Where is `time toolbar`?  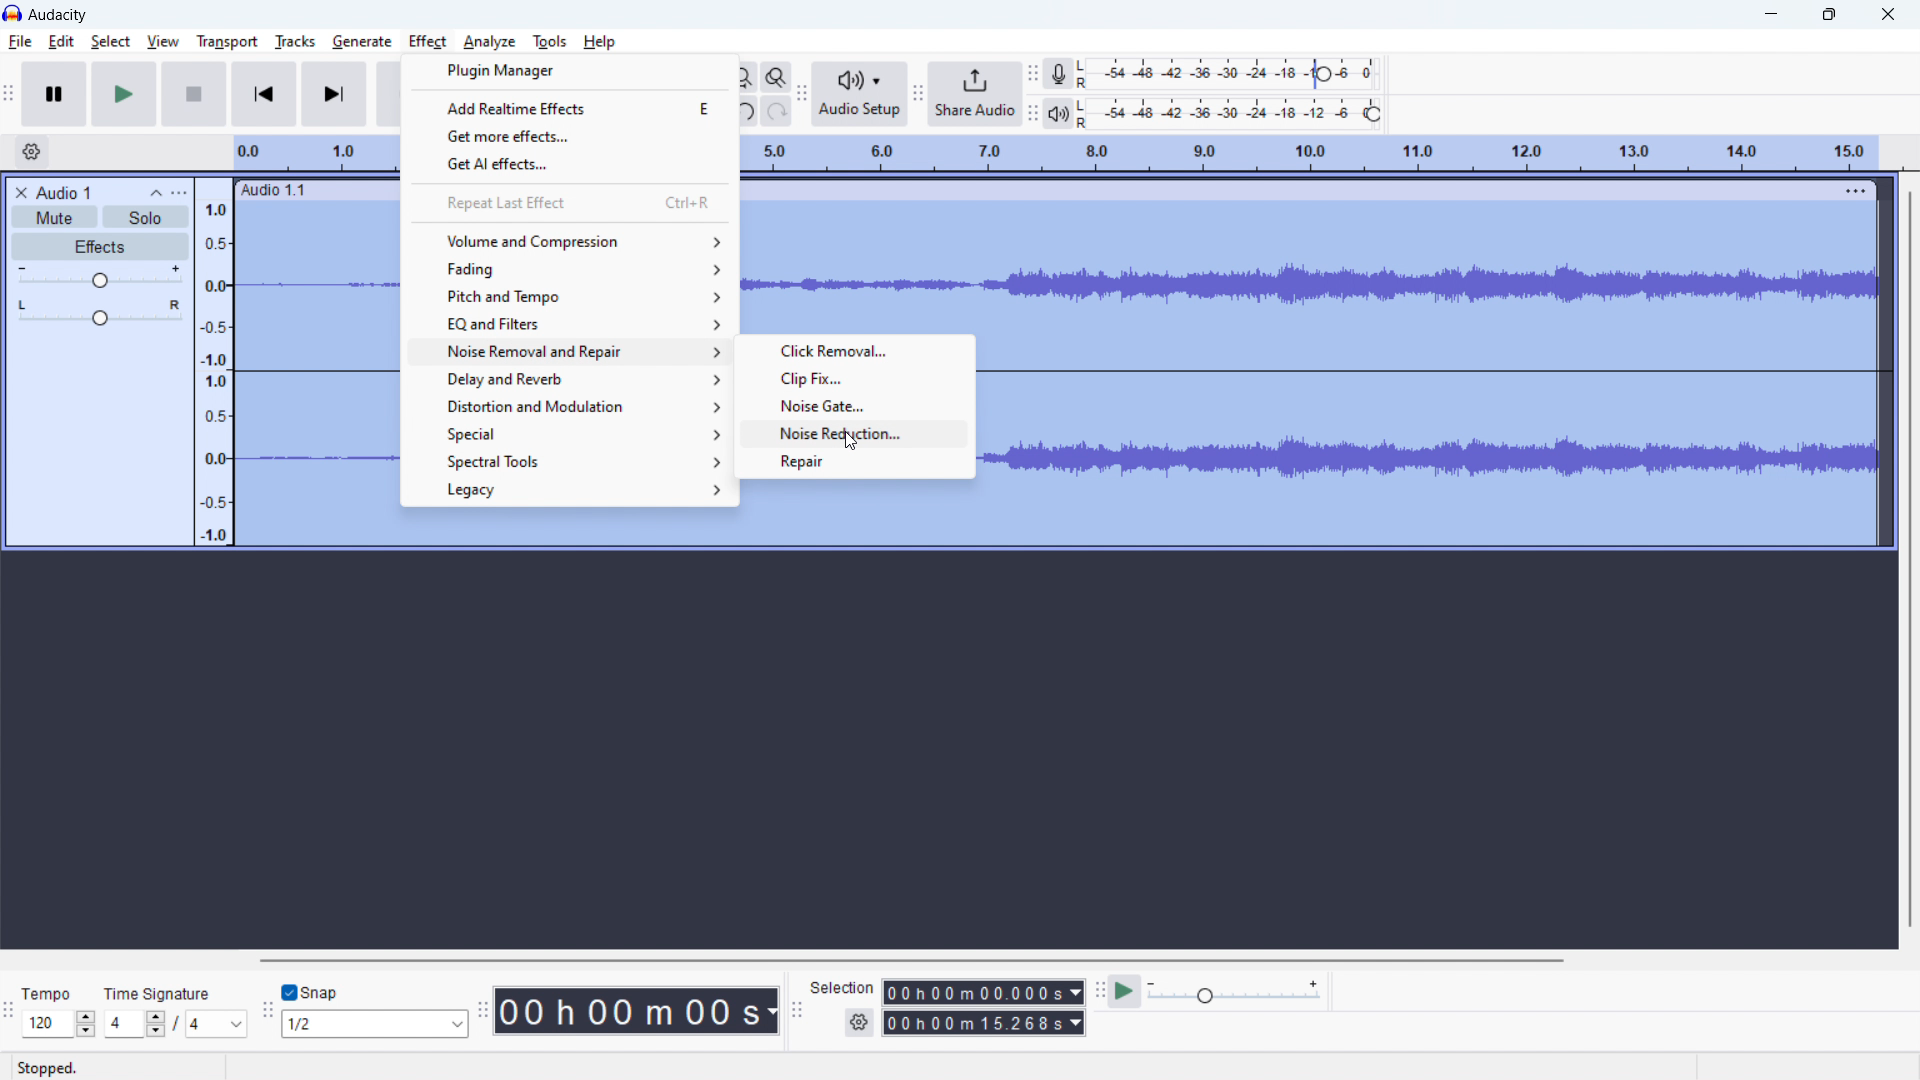
time toolbar is located at coordinates (483, 1007).